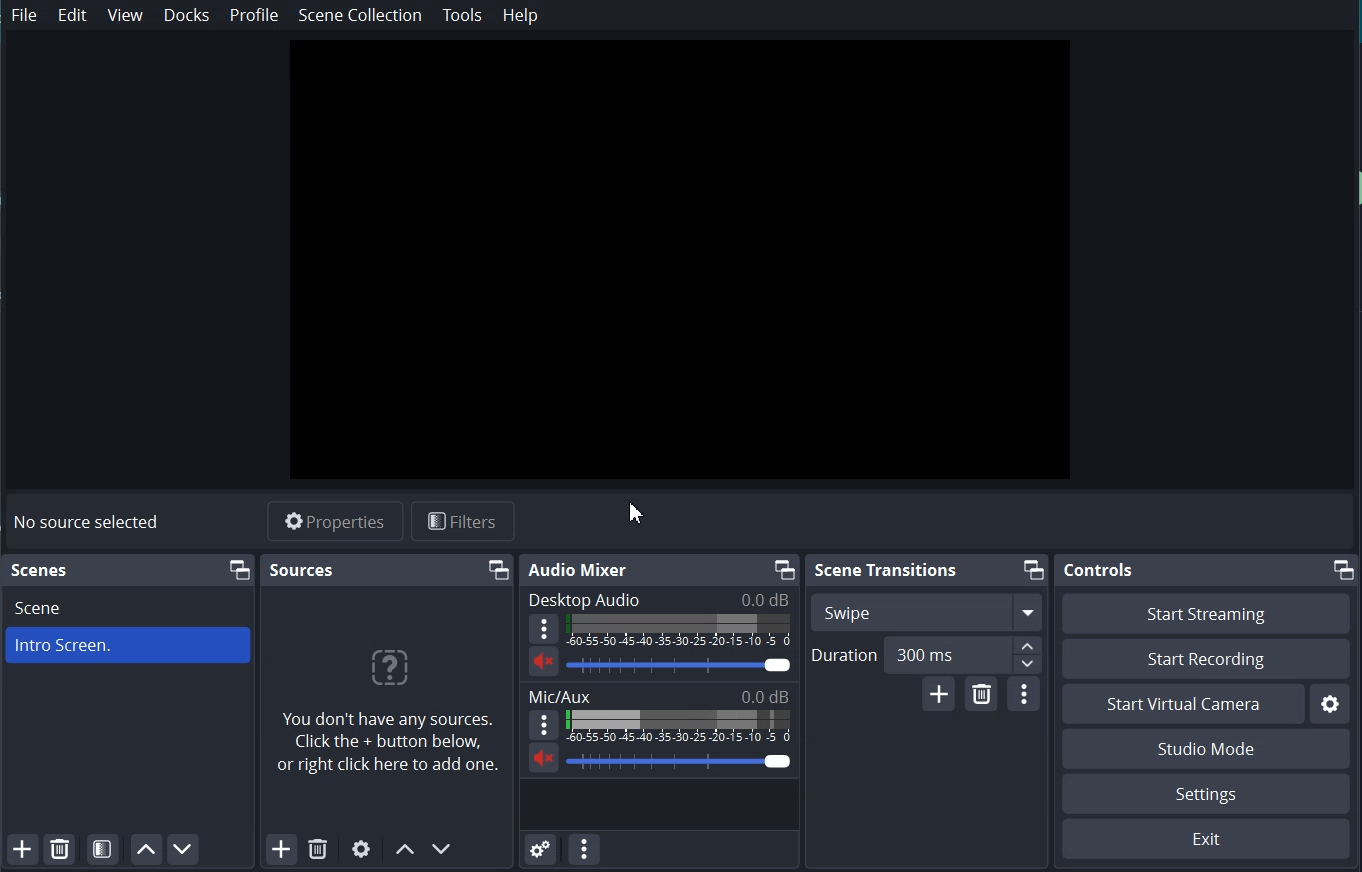 This screenshot has width=1362, height=872. I want to click on Settings, so click(1330, 703).